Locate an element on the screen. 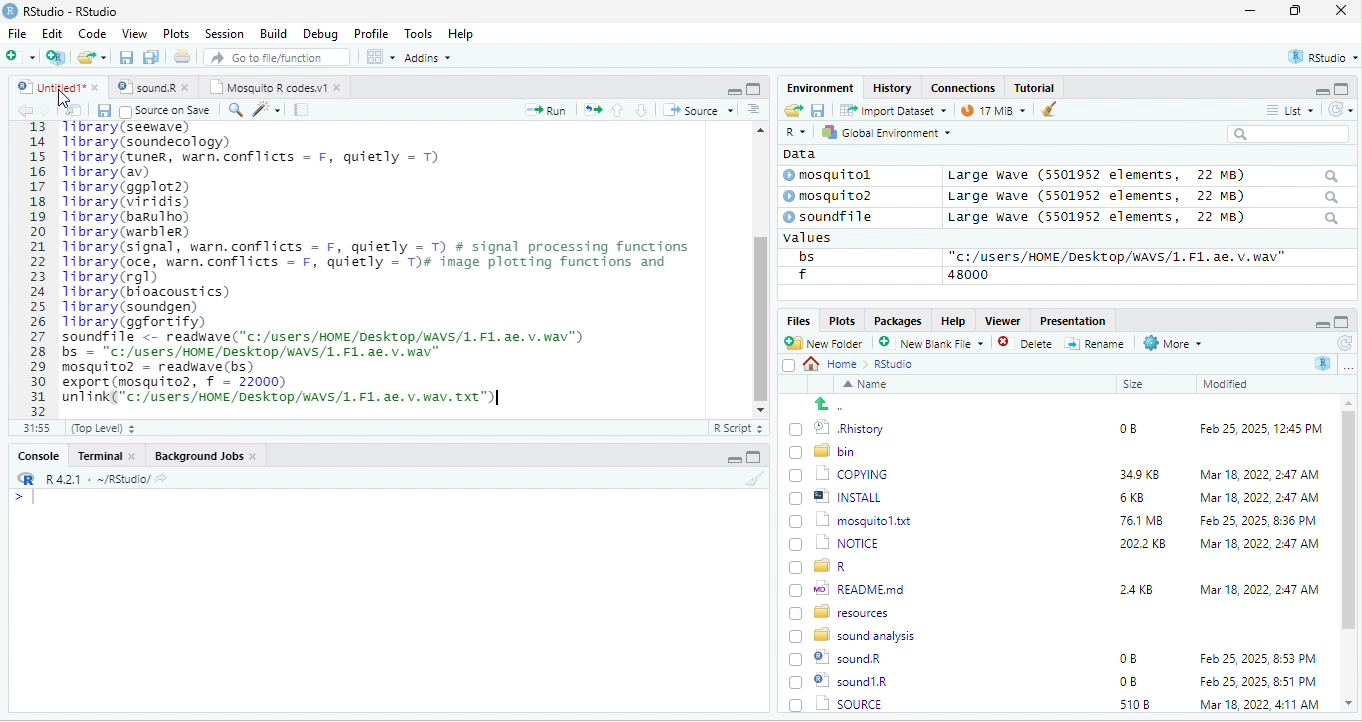  fipt 2 (0) ©] Rhistory 0B Feb 25, 2025, 12:45 PM
oO bin
0) 1) copying 349K8 Mar 18,2022, 247 AM
(J ®] INSTALL 6KB Mar 18, 2022, 247 AM
(0 1) mosauitoxt T6IMB Feb 25,2025 8:36 PM
0 [3 norce 2002K8 Mar 18, 2022, 247 AM
0 @r
(7) %) READMEmd 248 Mar 18, 2022, 247 AM
(0) resources
[5 sound analysis
(0) ©) soundiR LO Feb 25, 2025, 851 PM
0 1 source s108 Mar 18, 2022, 41 AM
(71 Uninstallexe 1302KB  Apr26,2022 1.00PM ¥ is located at coordinates (394, 262).